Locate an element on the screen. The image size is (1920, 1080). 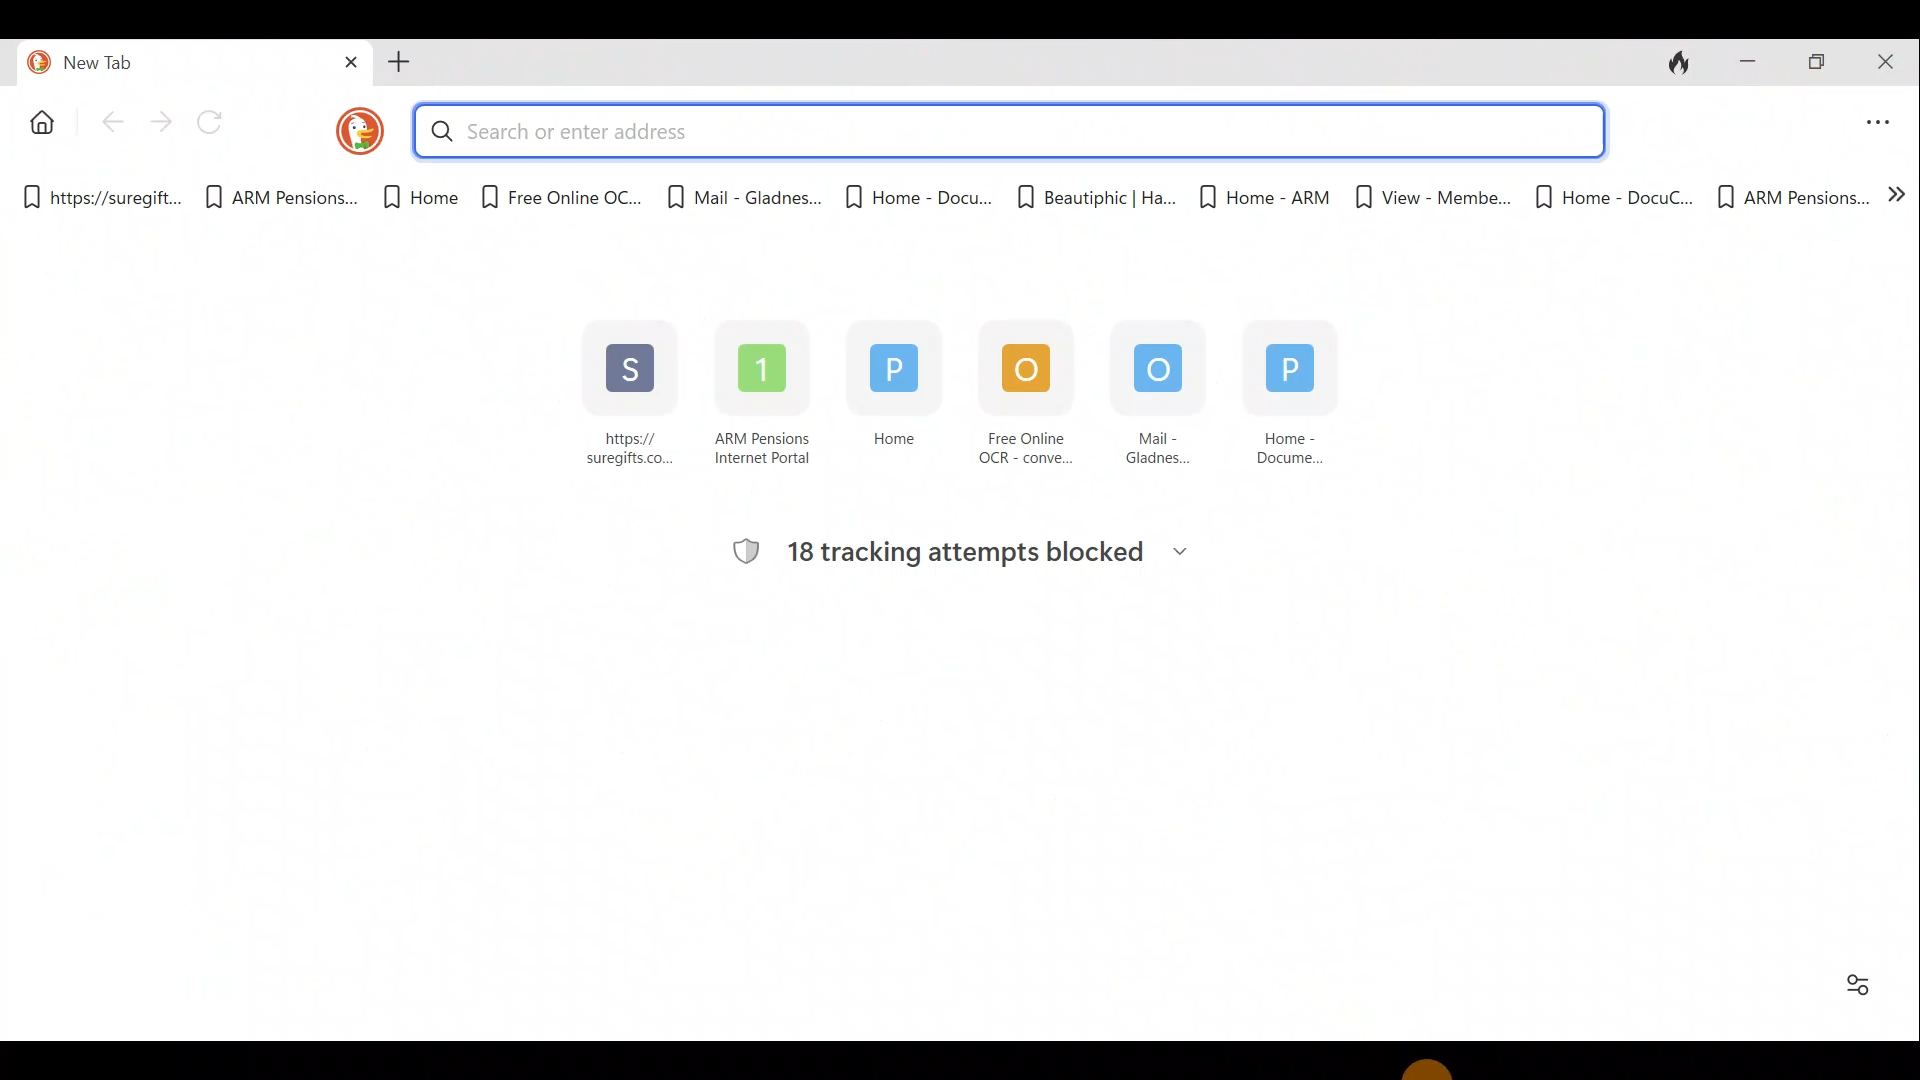
ARM Pensions Internet Portal is located at coordinates (766, 400).